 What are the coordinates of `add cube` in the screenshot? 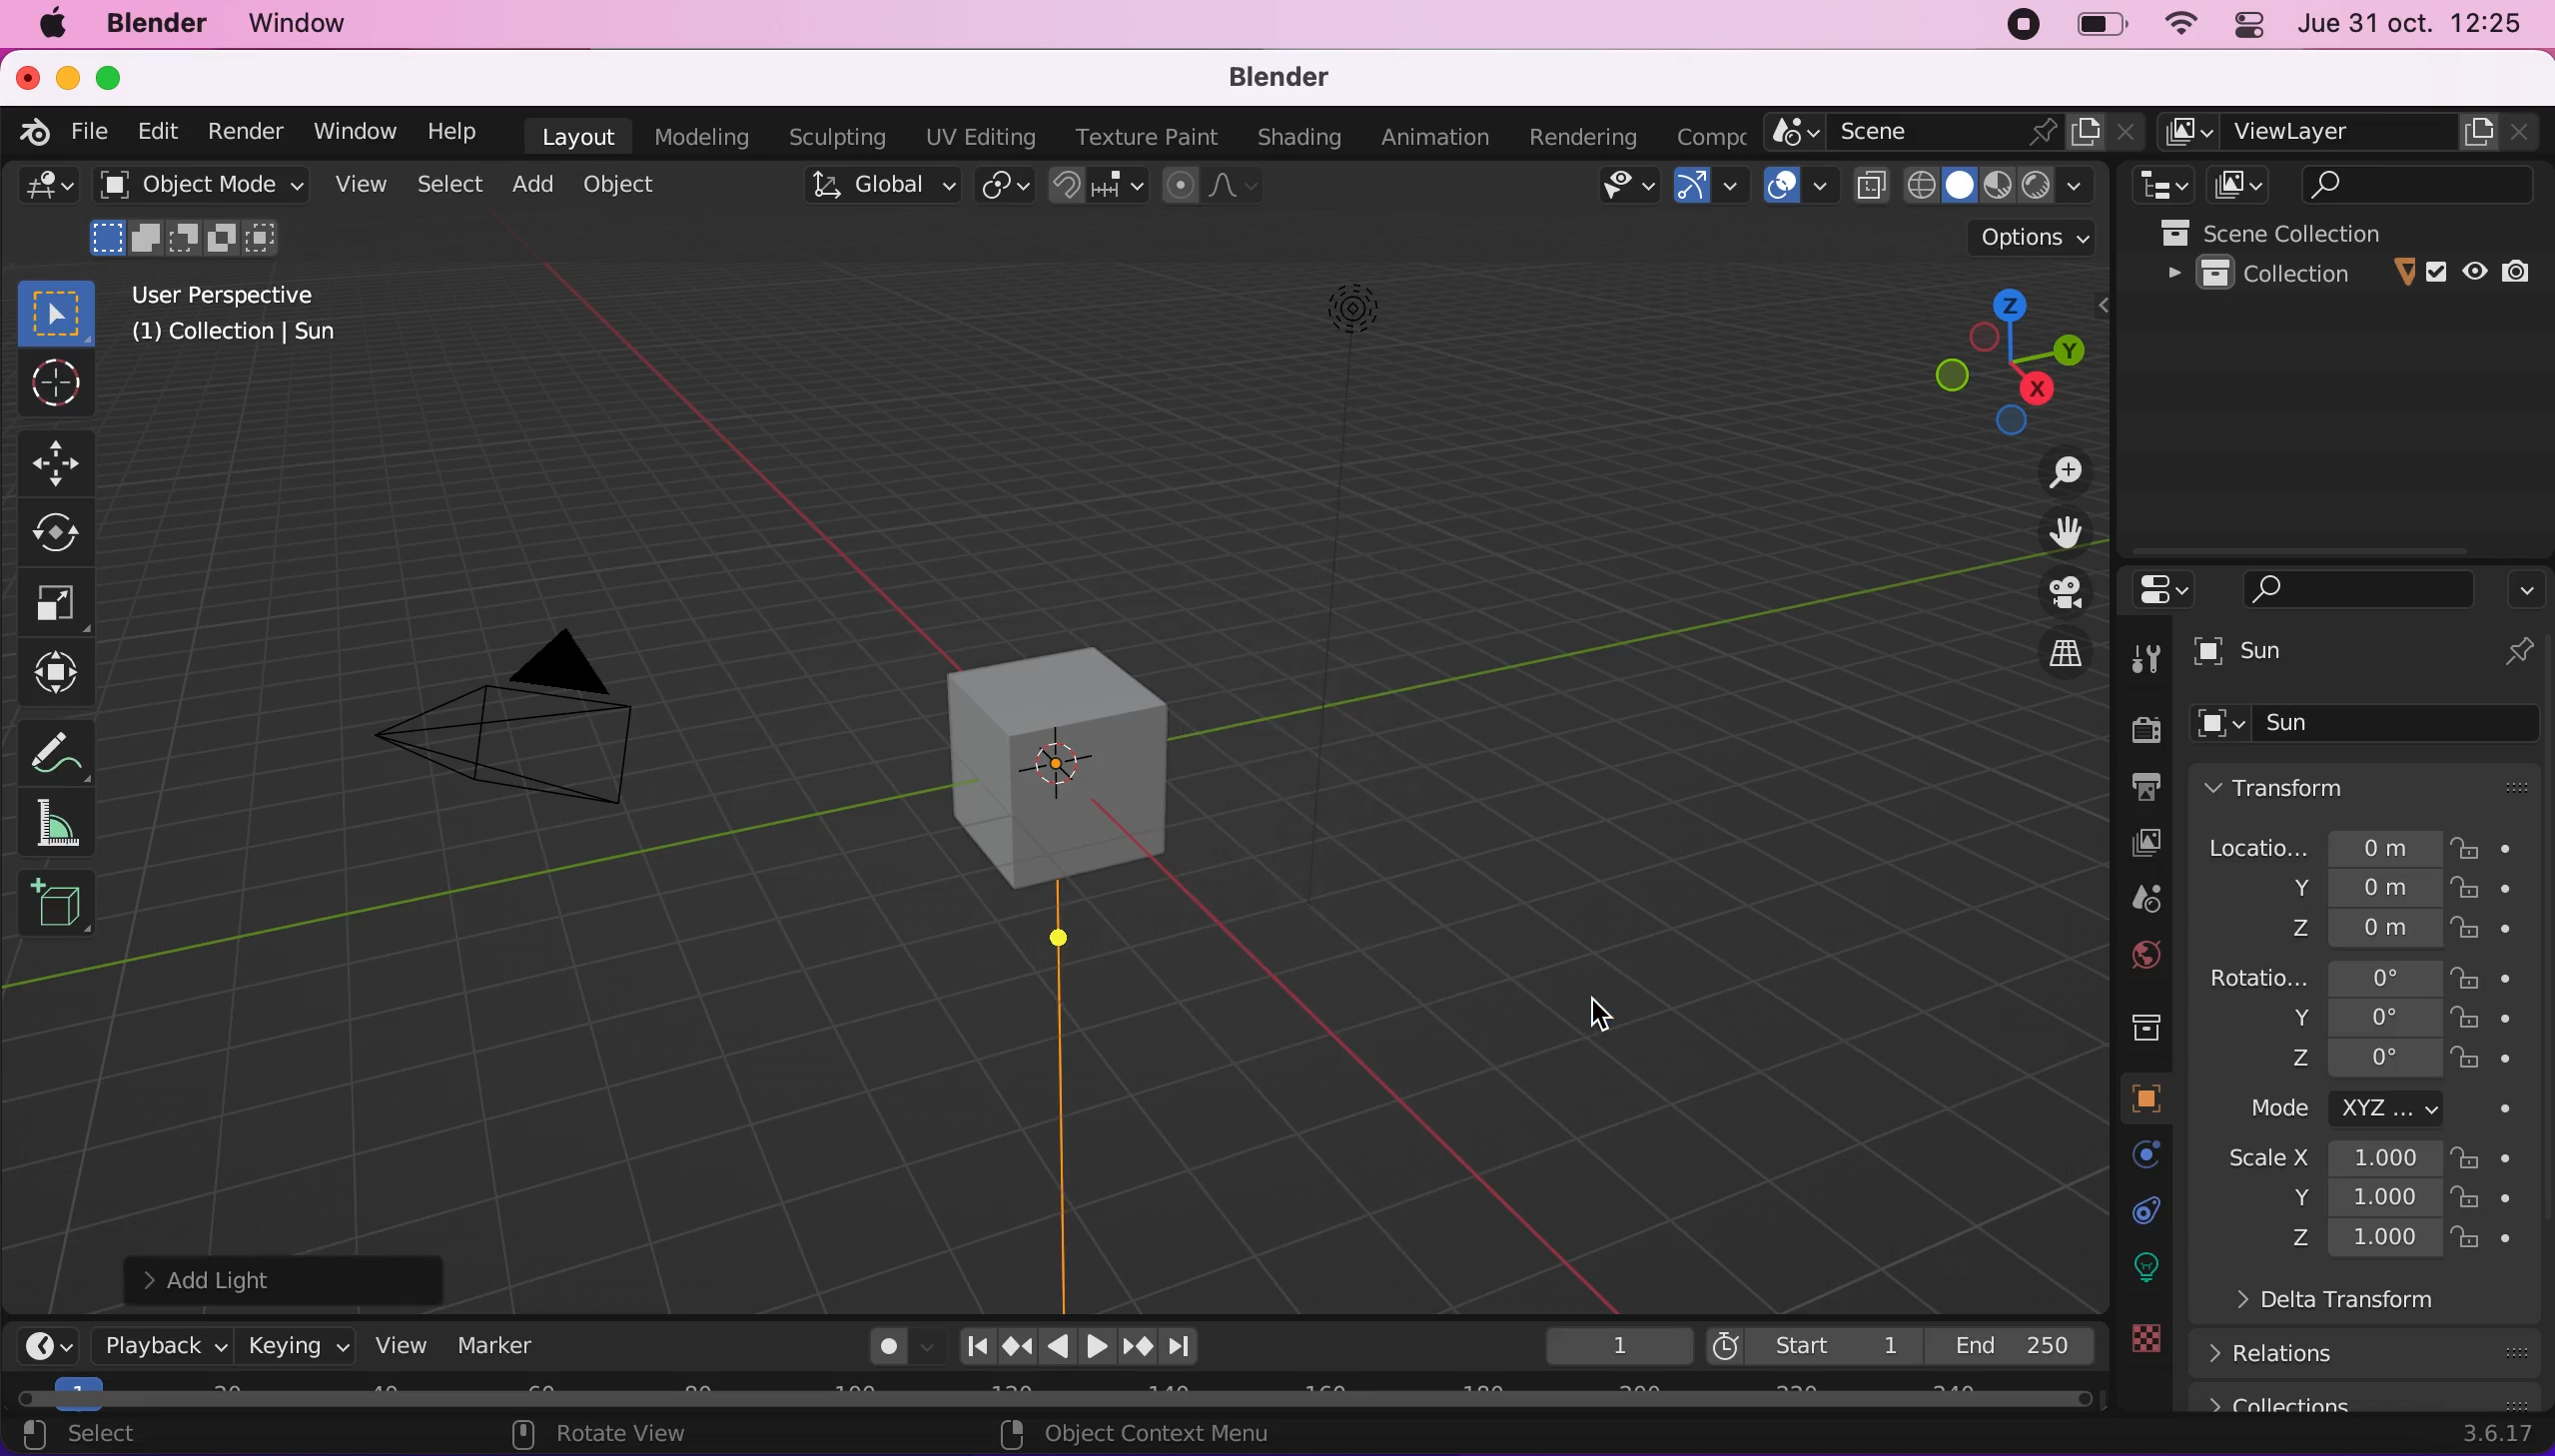 It's located at (57, 905).